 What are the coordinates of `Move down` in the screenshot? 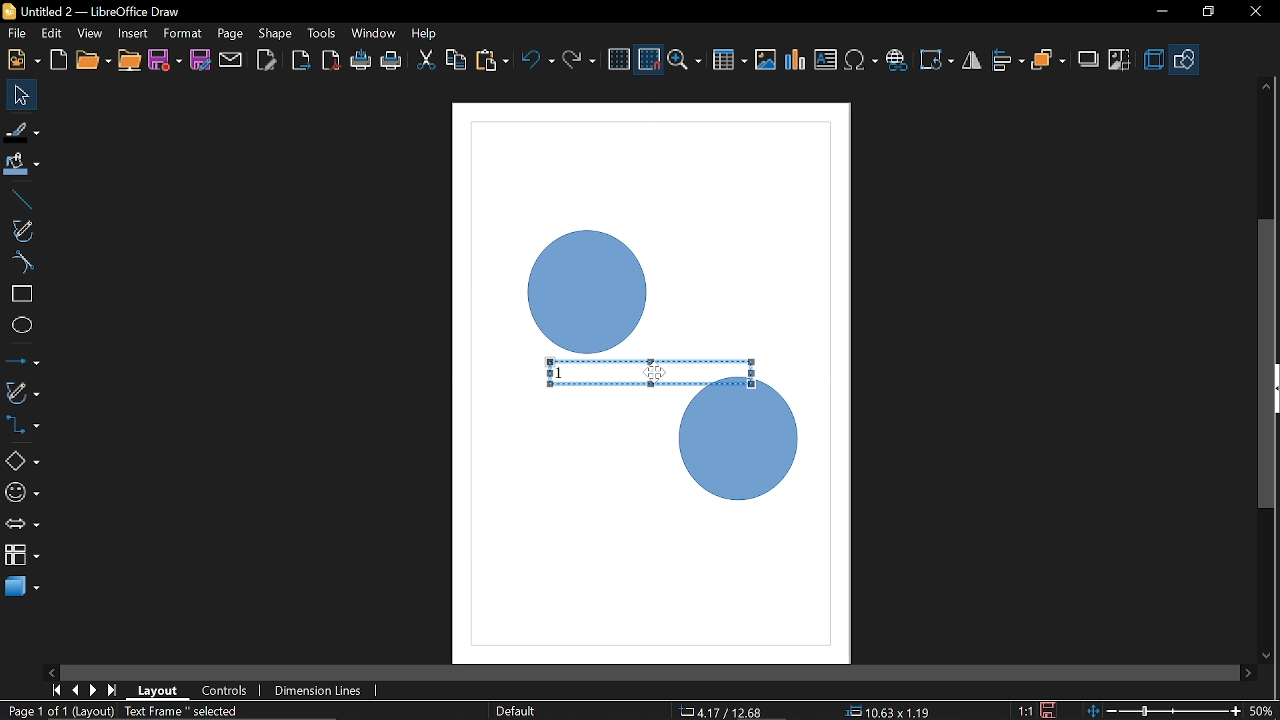 It's located at (1267, 657).